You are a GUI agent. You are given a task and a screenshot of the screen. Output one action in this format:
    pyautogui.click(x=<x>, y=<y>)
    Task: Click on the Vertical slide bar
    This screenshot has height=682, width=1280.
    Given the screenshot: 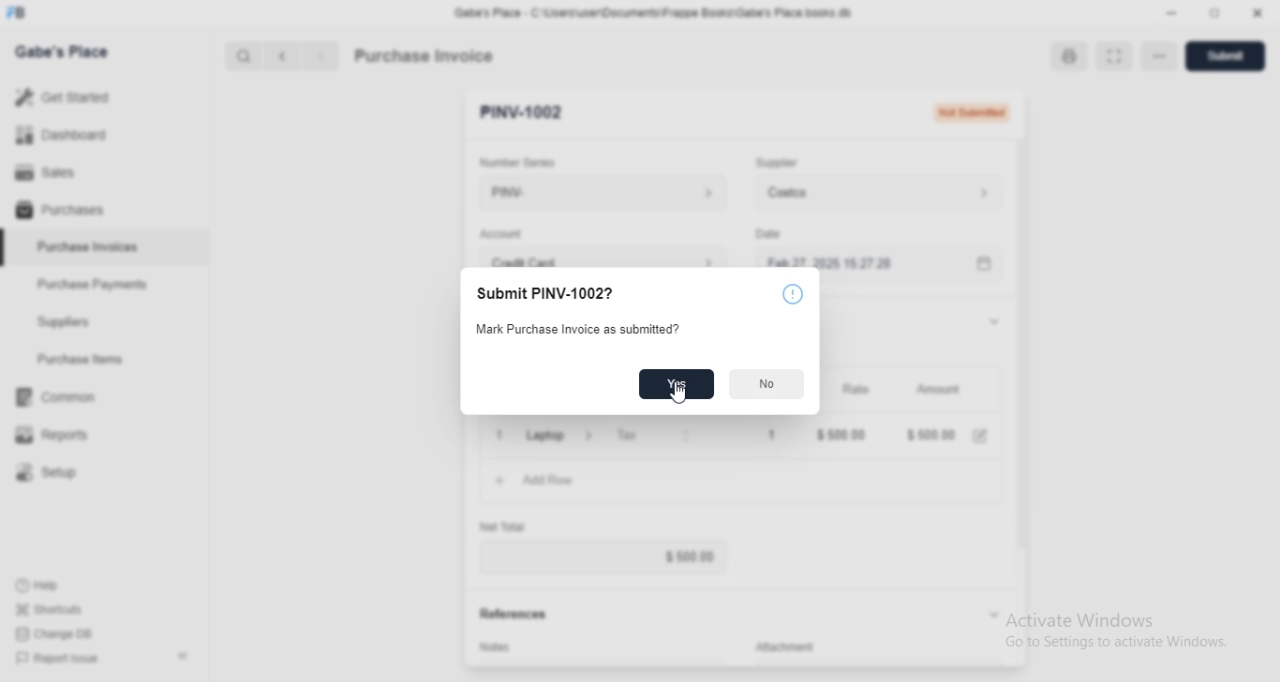 What is the action you would take?
    pyautogui.click(x=1022, y=365)
    